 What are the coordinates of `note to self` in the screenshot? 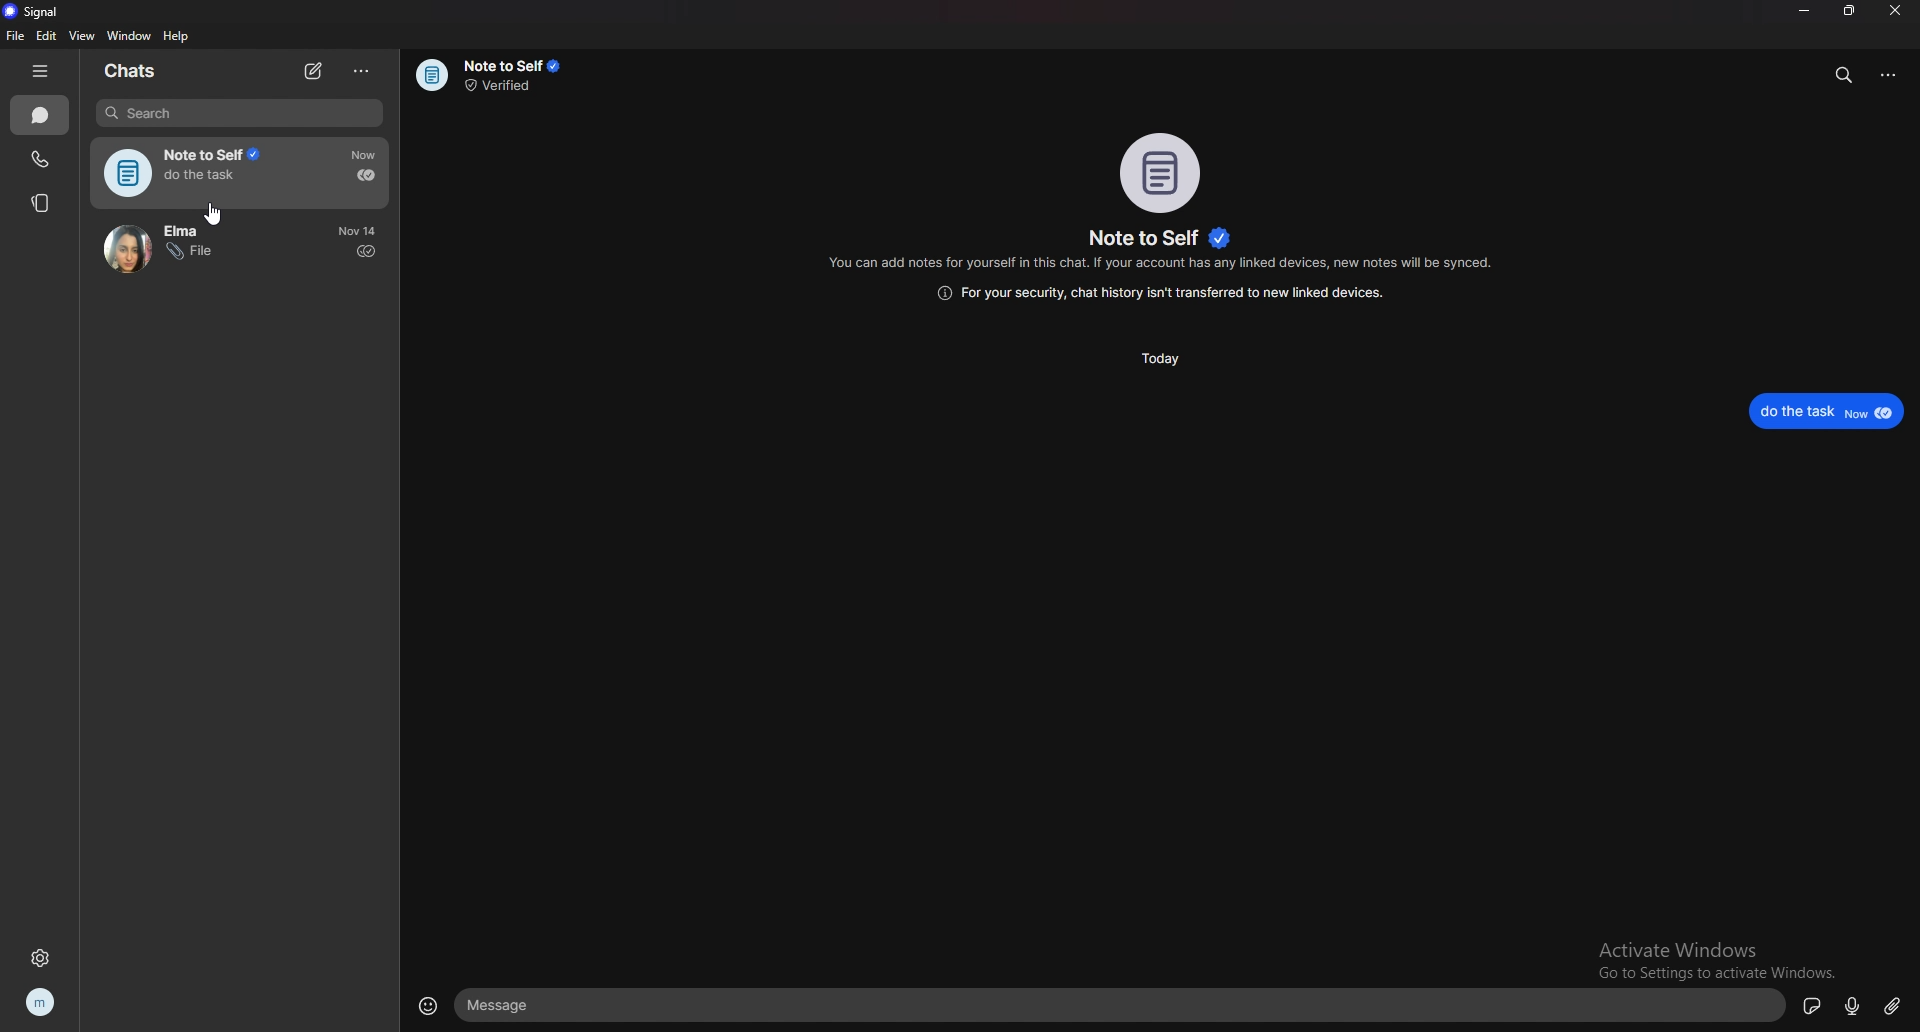 It's located at (197, 172).